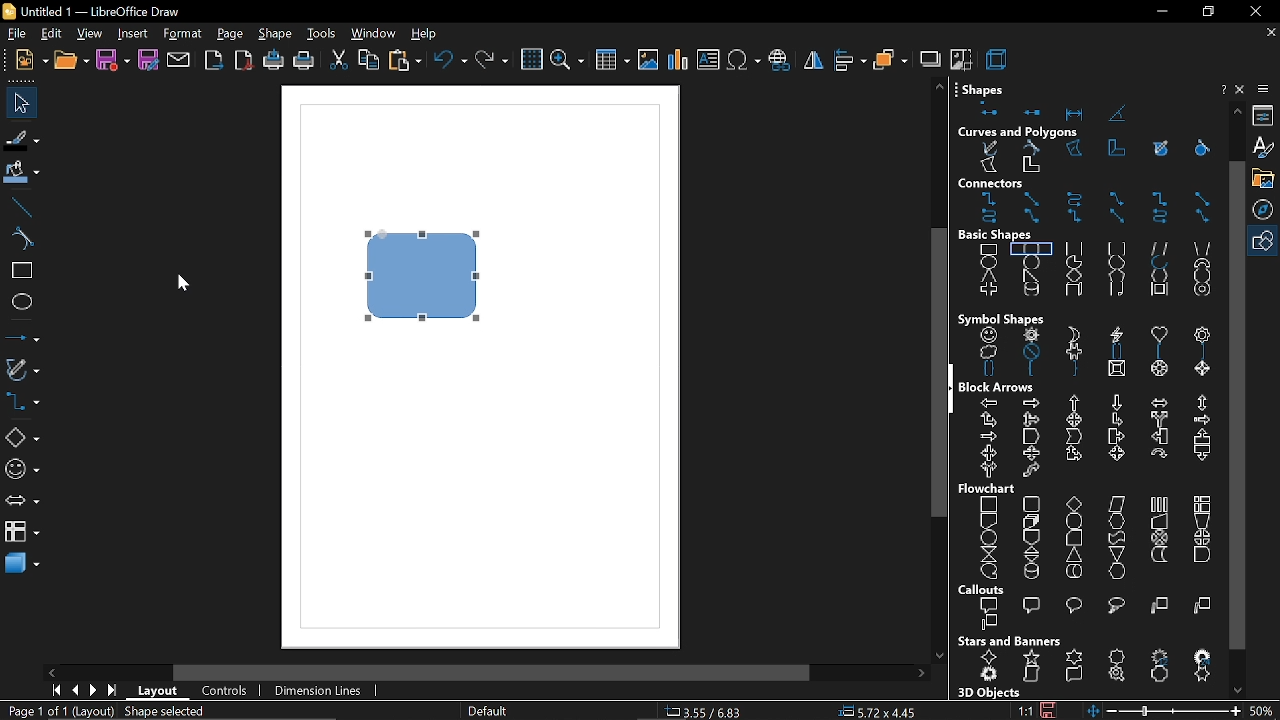 Image resolution: width=1280 pixels, height=720 pixels. I want to click on flip, so click(814, 60).